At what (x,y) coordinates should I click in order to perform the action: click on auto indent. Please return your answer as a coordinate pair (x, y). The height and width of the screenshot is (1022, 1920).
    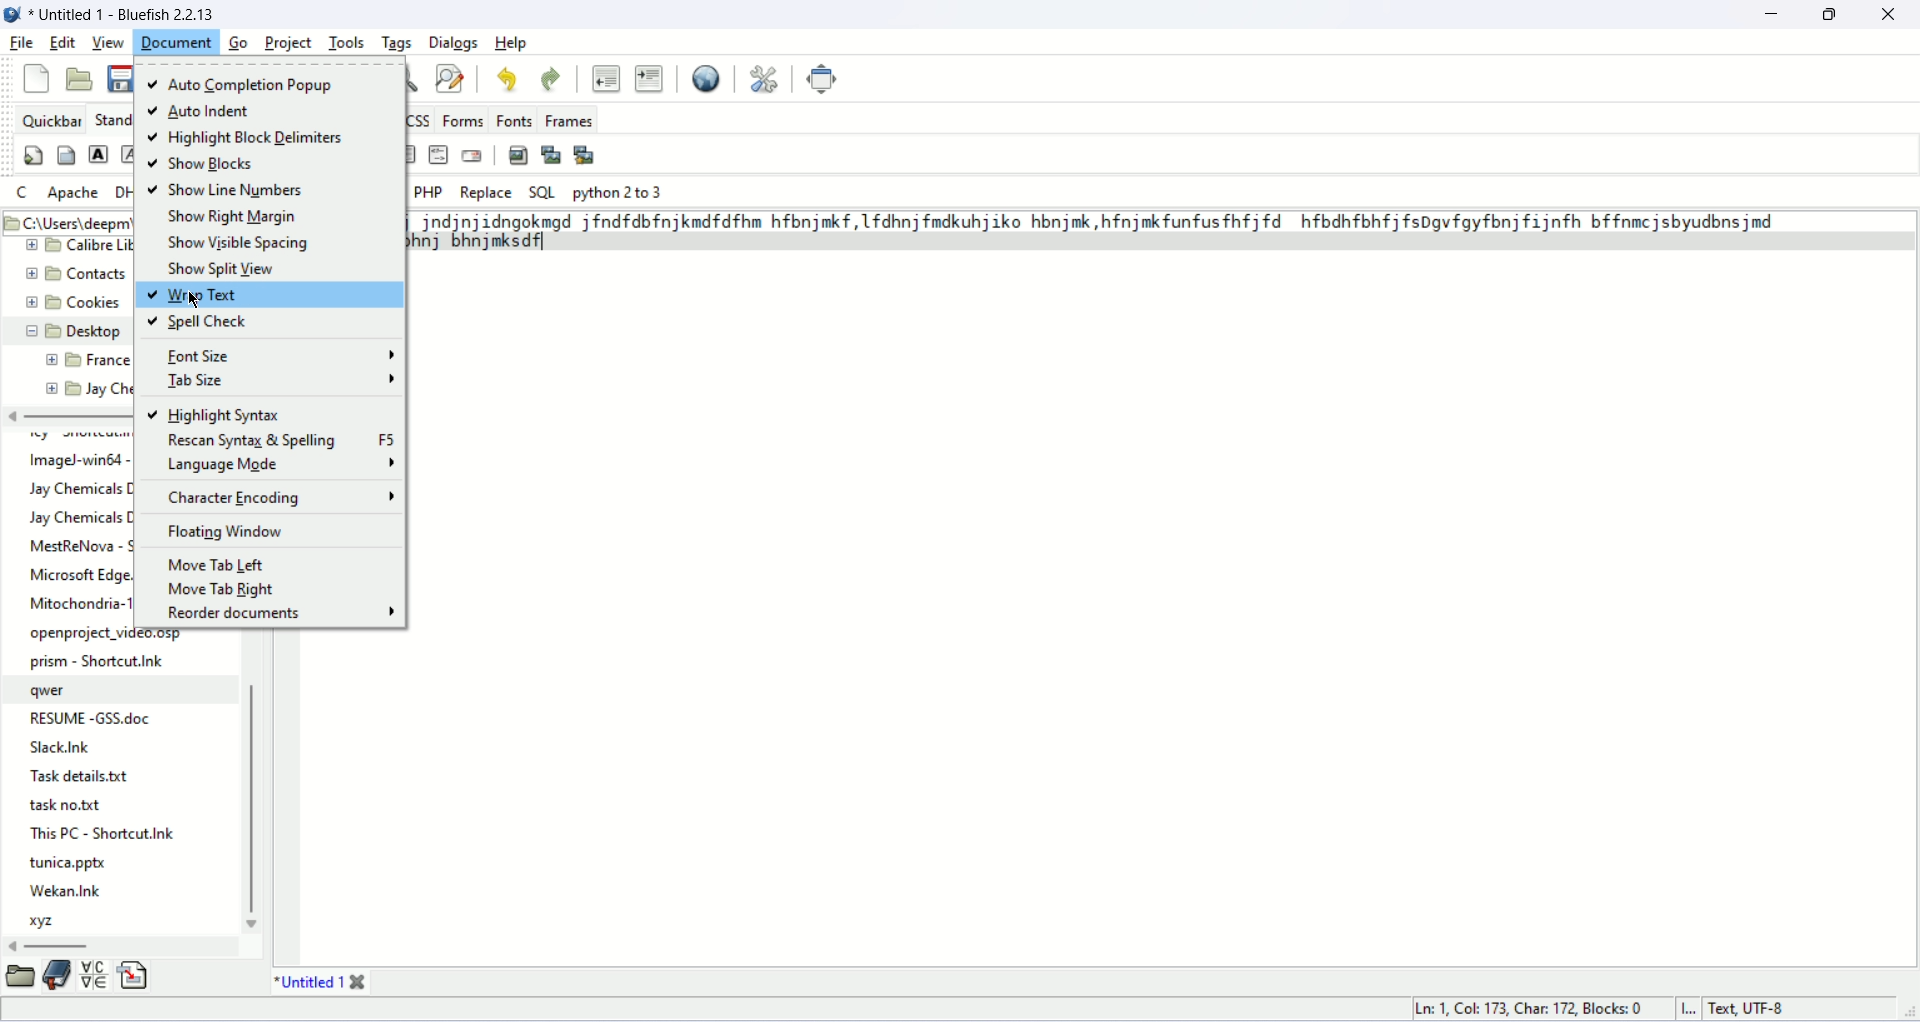
    Looking at the image, I should click on (204, 111).